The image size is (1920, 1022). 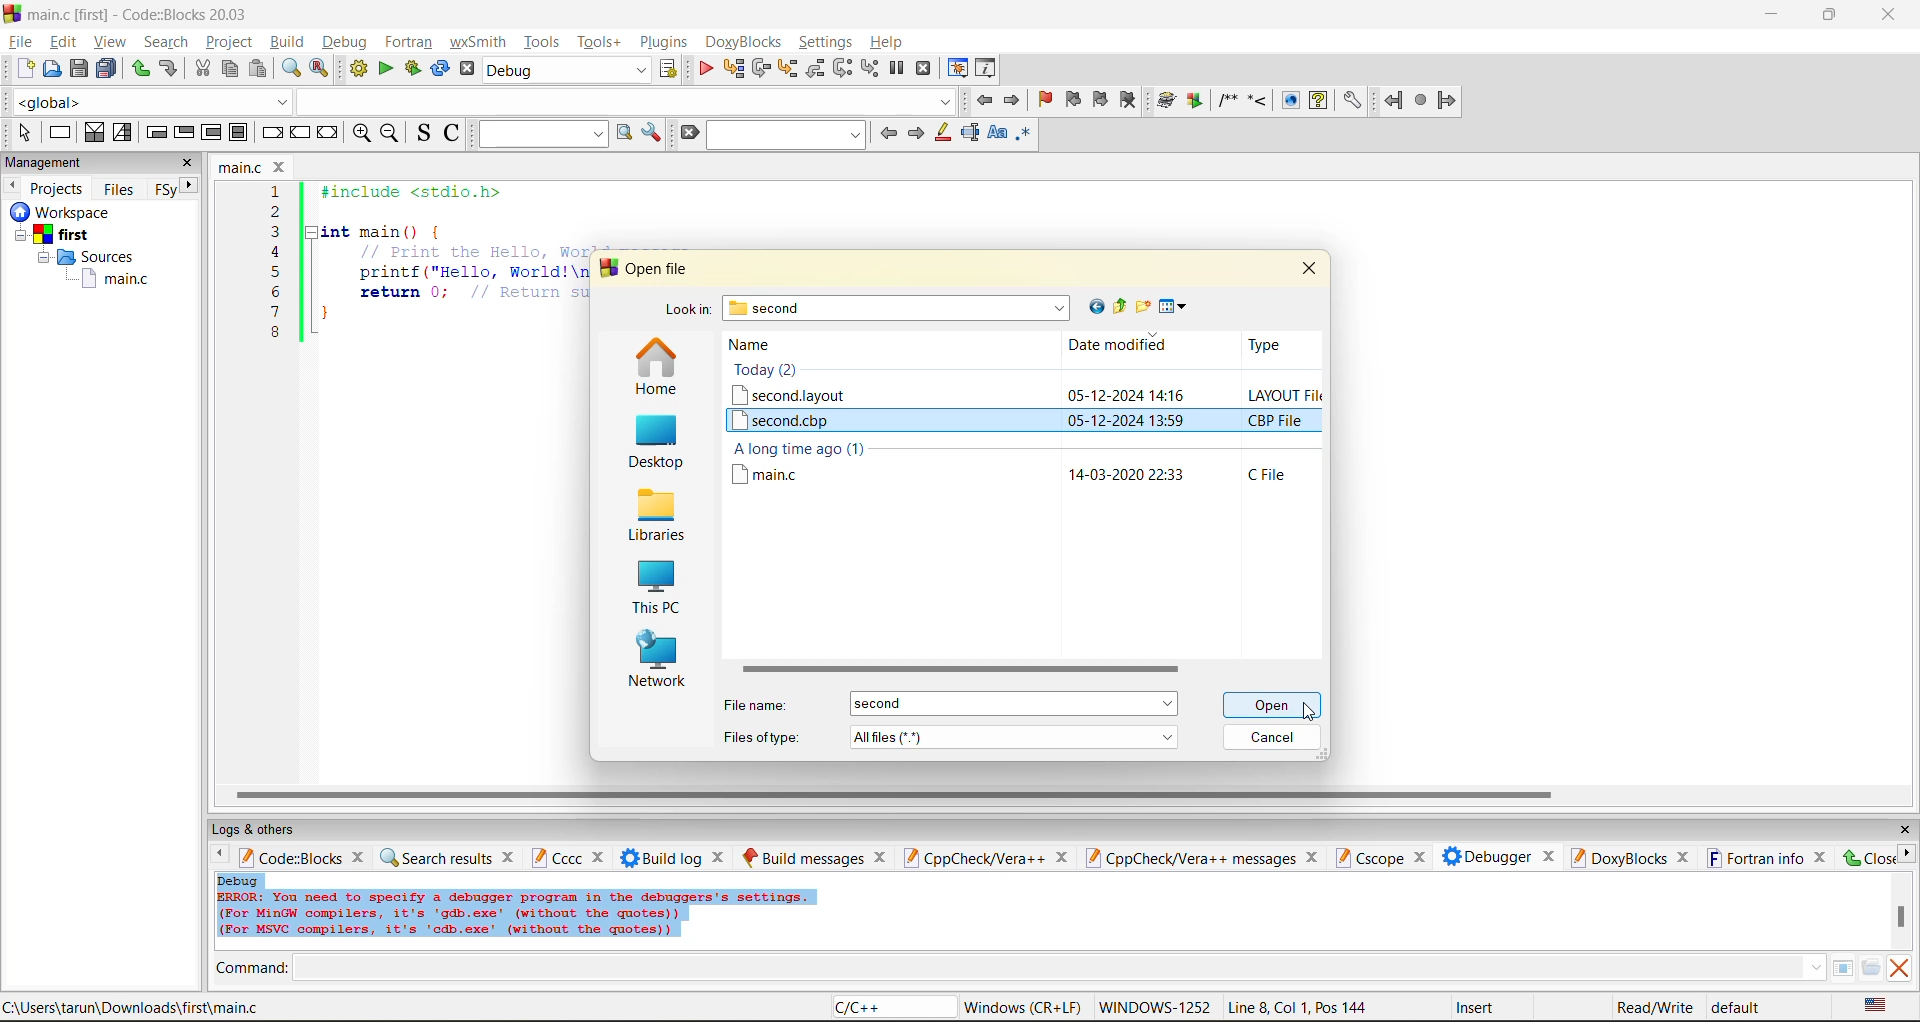 I want to click on }, so click(x=325, y=316).